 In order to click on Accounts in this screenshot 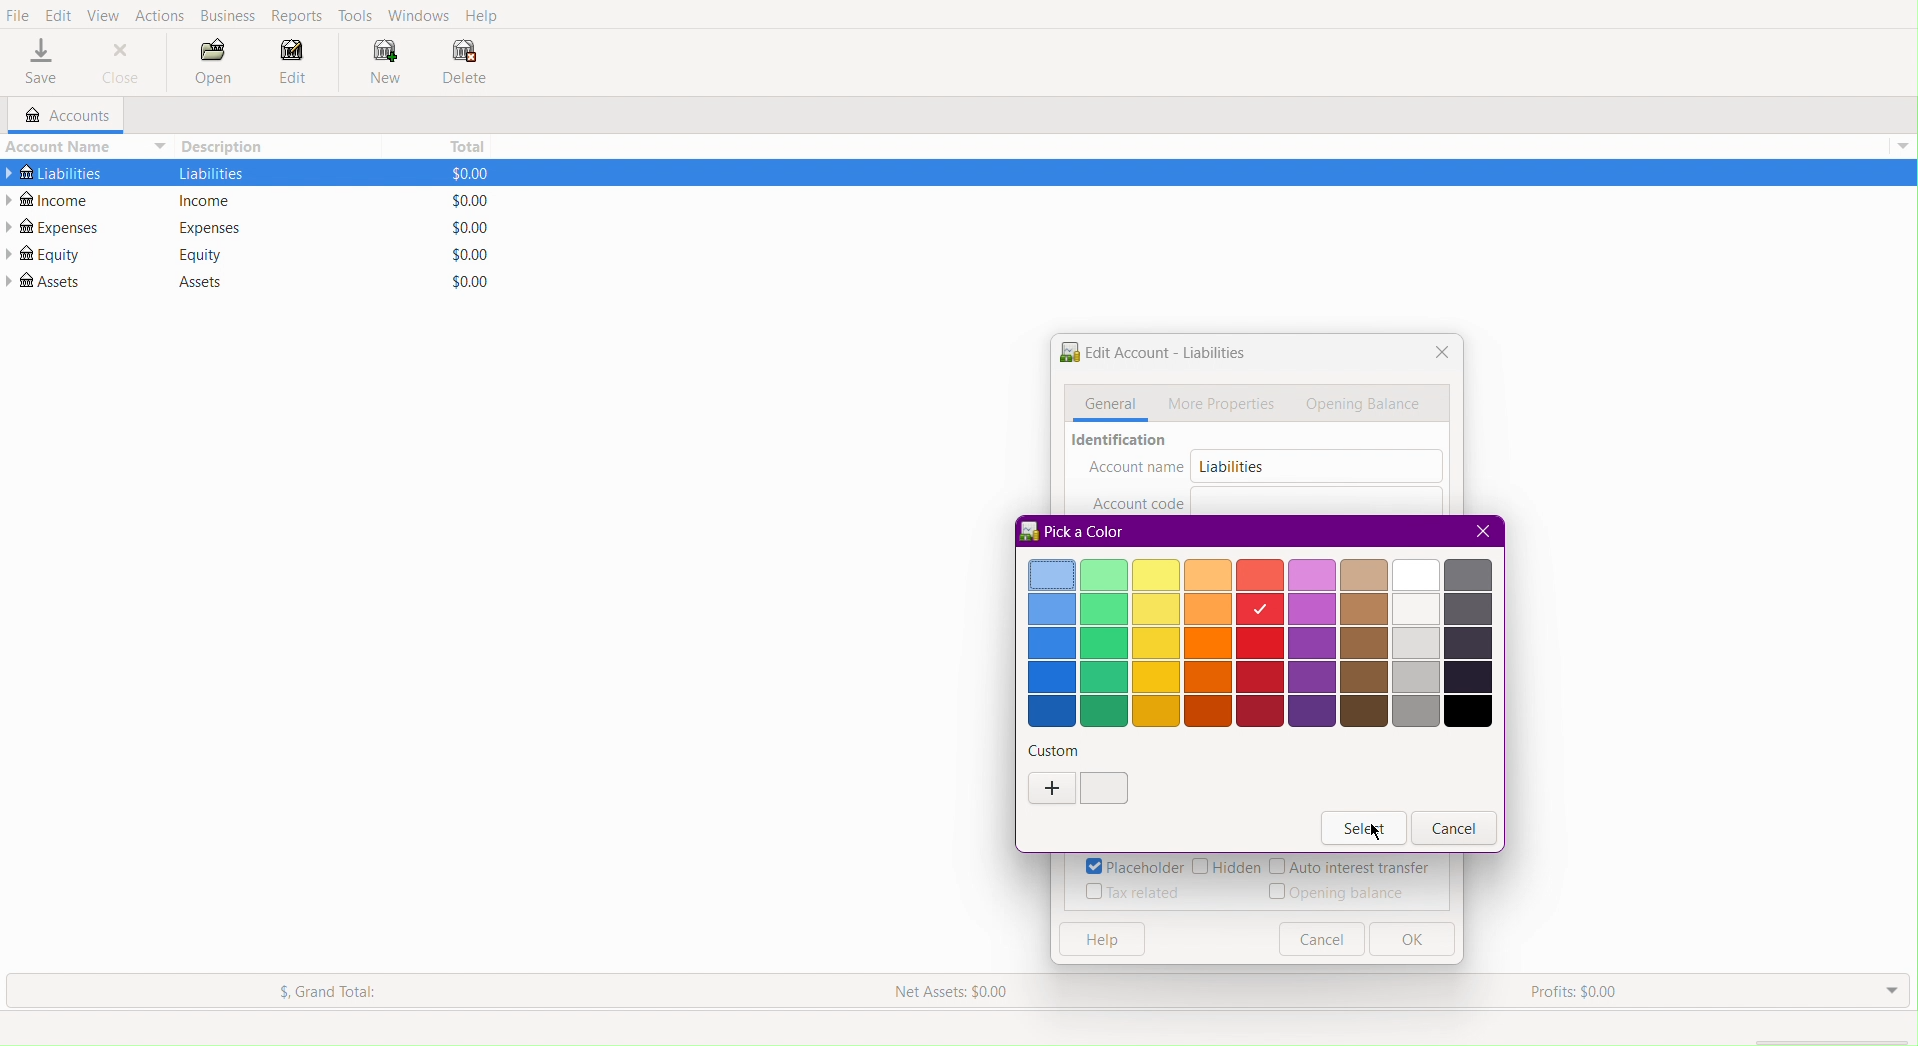, I will do `click(58, 116)`.